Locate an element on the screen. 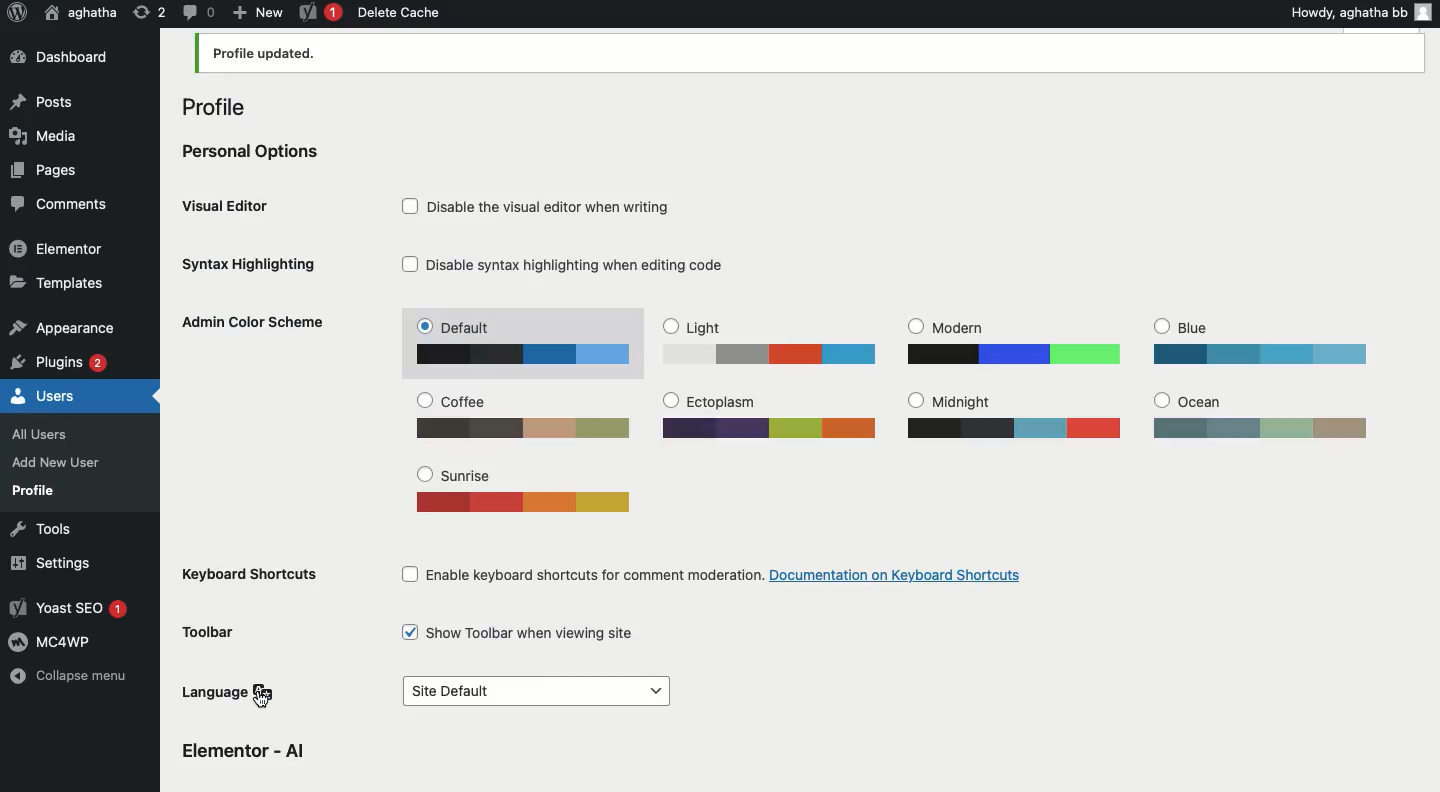  Howdy, aghatha is located at coordinates (1358, 12).